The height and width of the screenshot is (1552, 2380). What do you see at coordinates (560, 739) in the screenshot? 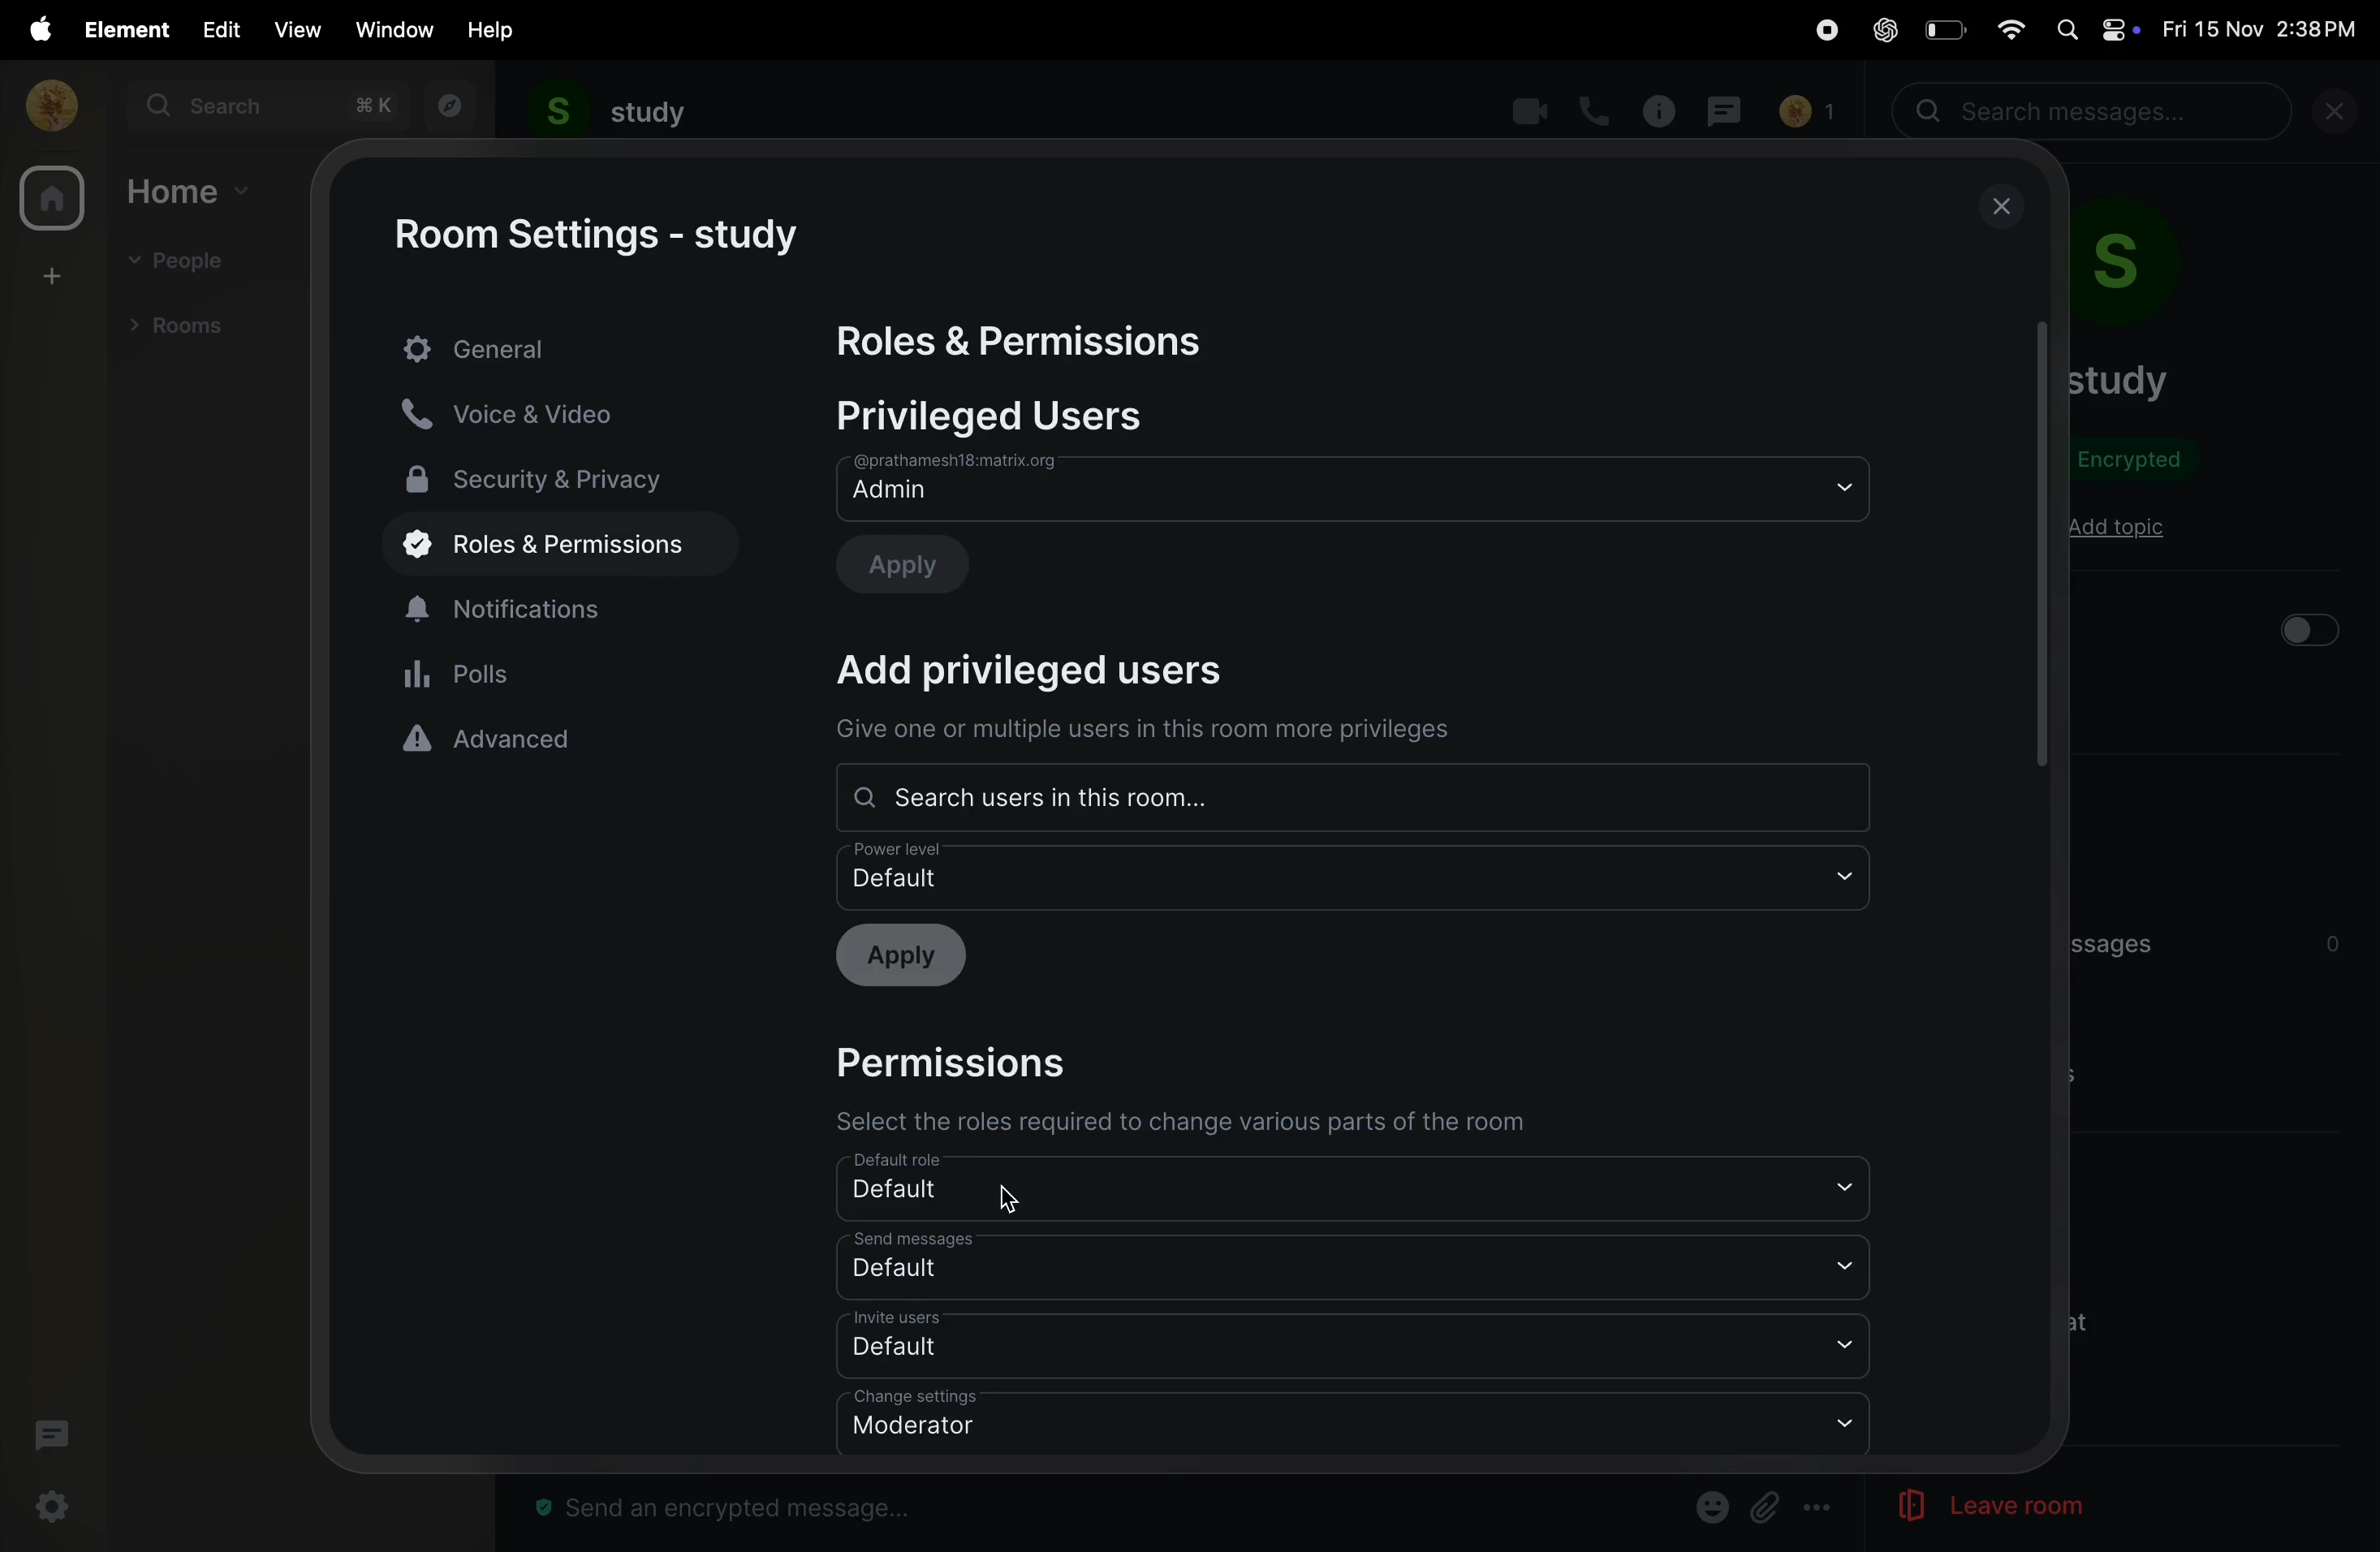
I see `advanced` at bounding box center [560, 739].